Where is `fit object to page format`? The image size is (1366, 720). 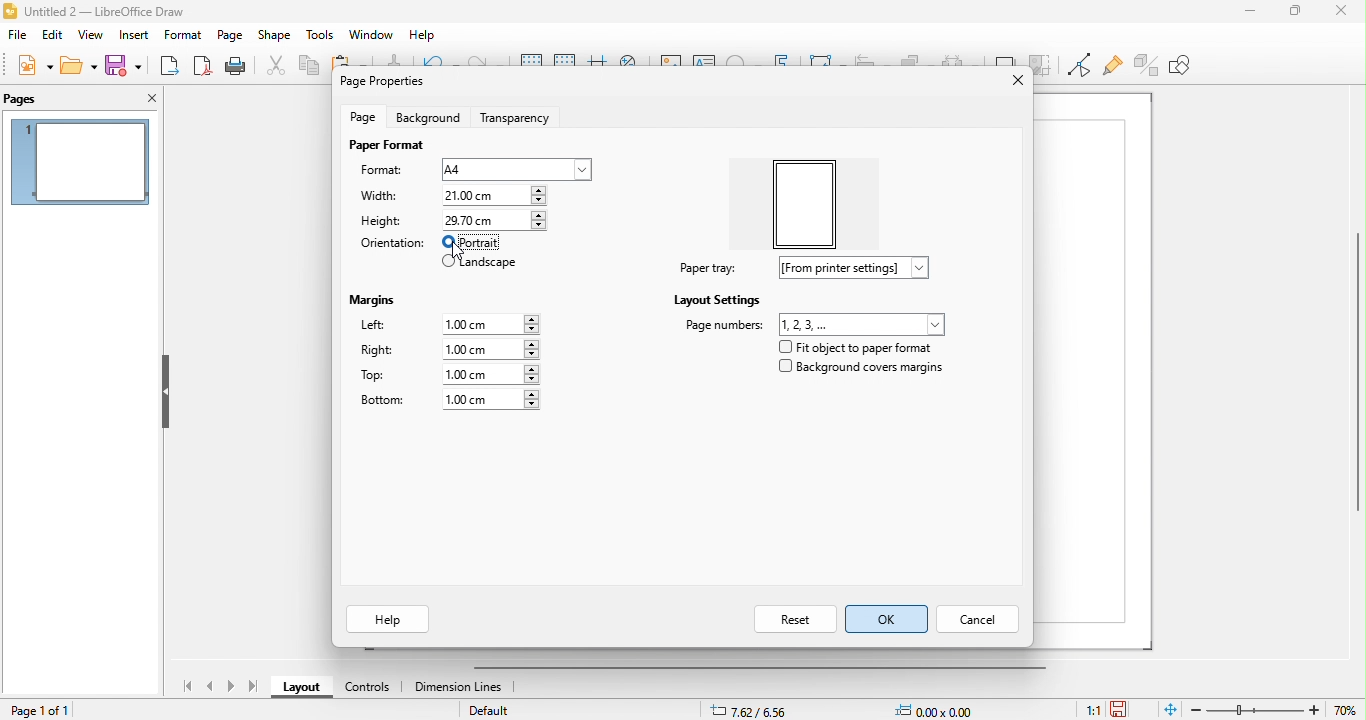
fit object to page format is located at coordinates (859, 348).